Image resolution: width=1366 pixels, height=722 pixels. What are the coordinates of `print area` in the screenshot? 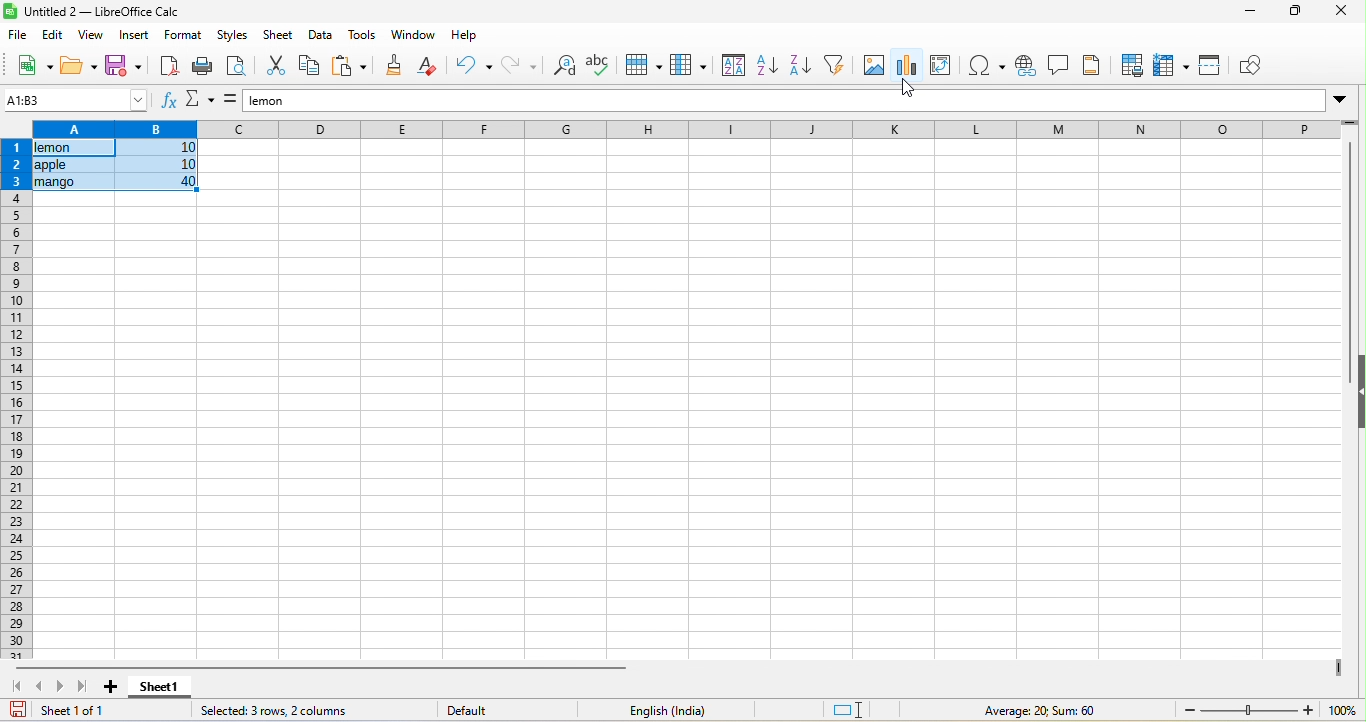 It's located at (1132, 66).